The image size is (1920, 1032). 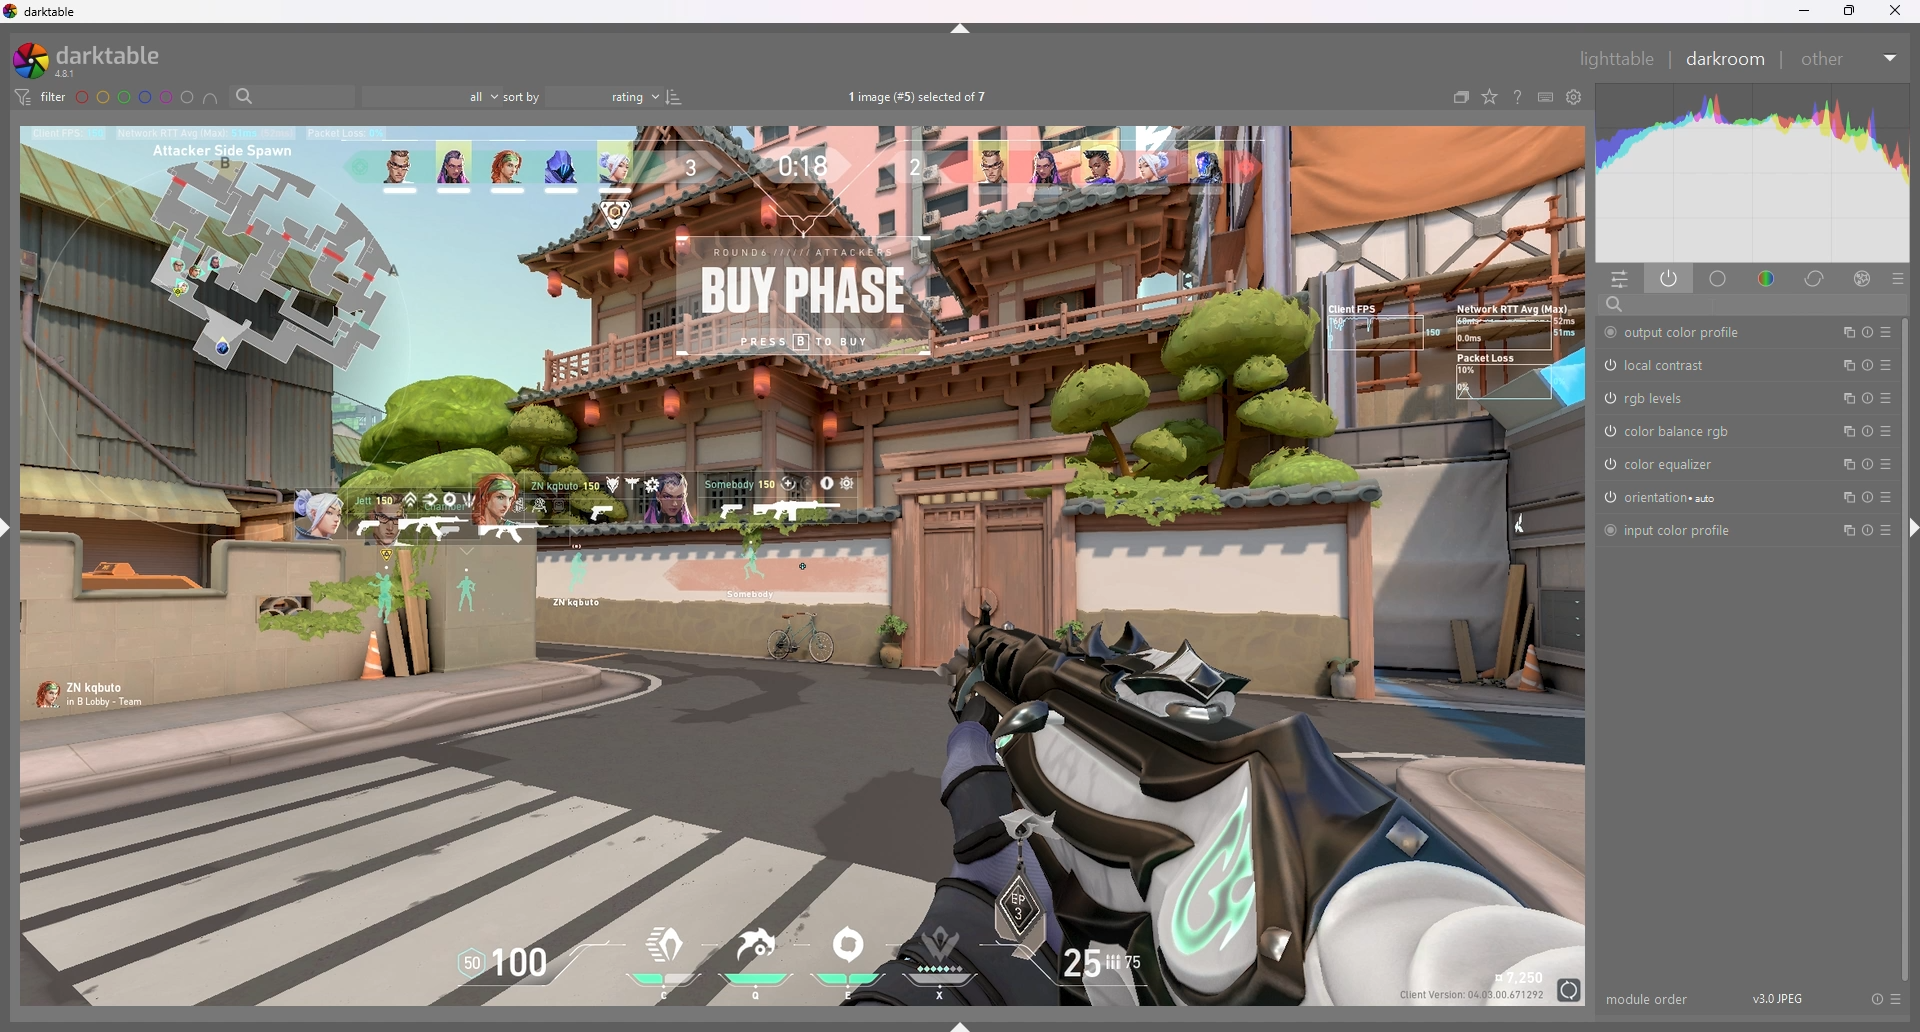 I want to click on hide, so click(x=962, y=29).